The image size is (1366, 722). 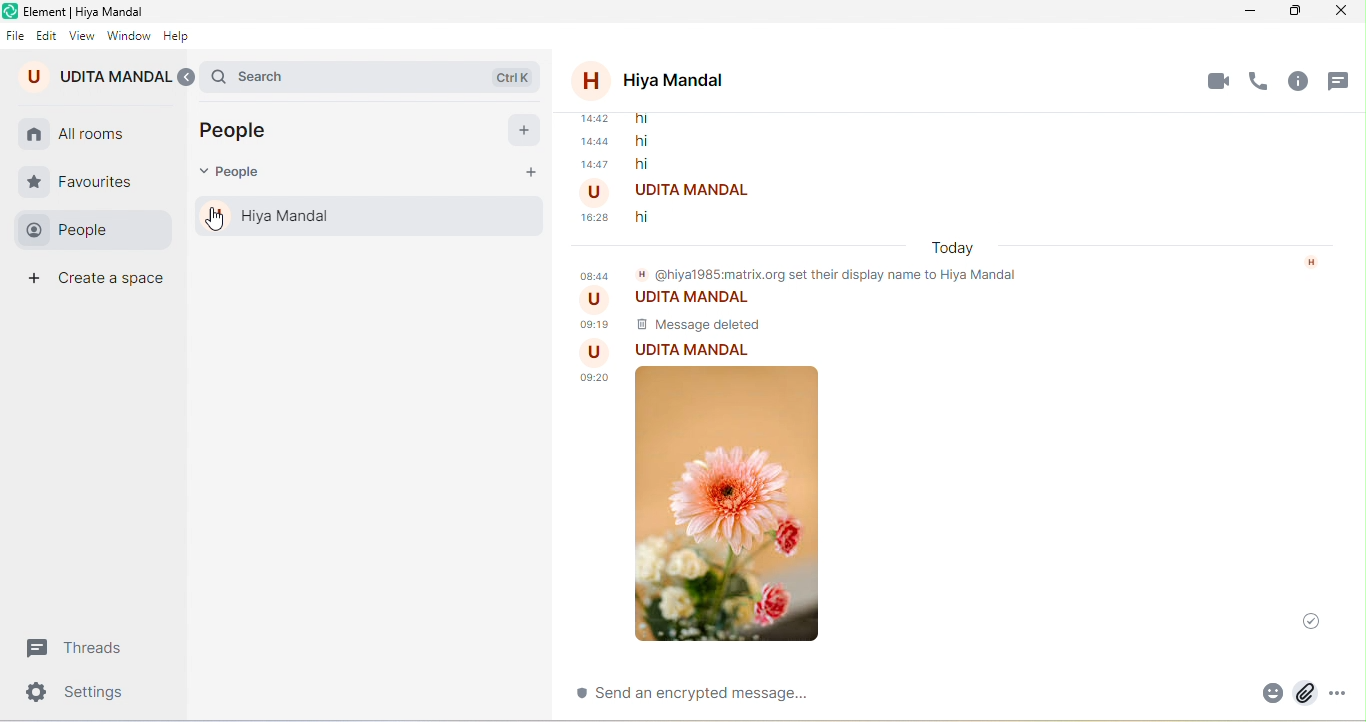 I want to click on udita mandal, so click(x=697, y=192).